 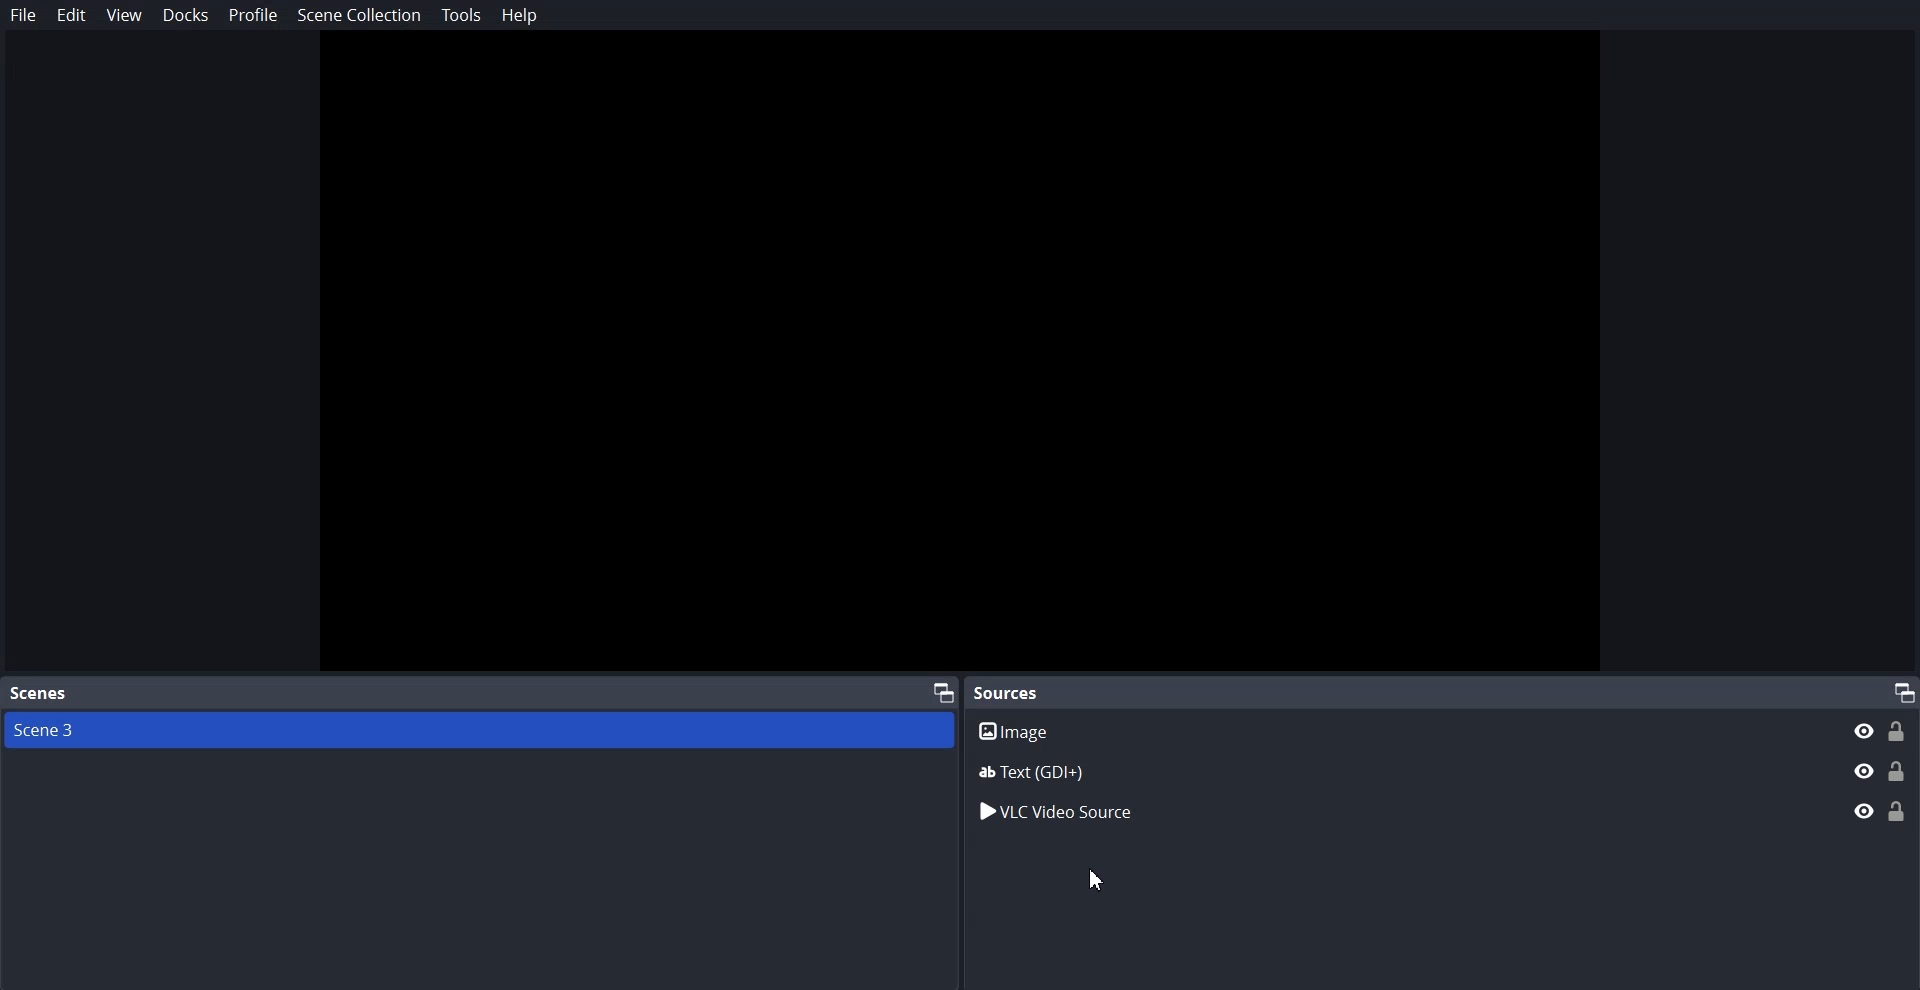 I want to click on Lock, so click(x=1898, y=810).